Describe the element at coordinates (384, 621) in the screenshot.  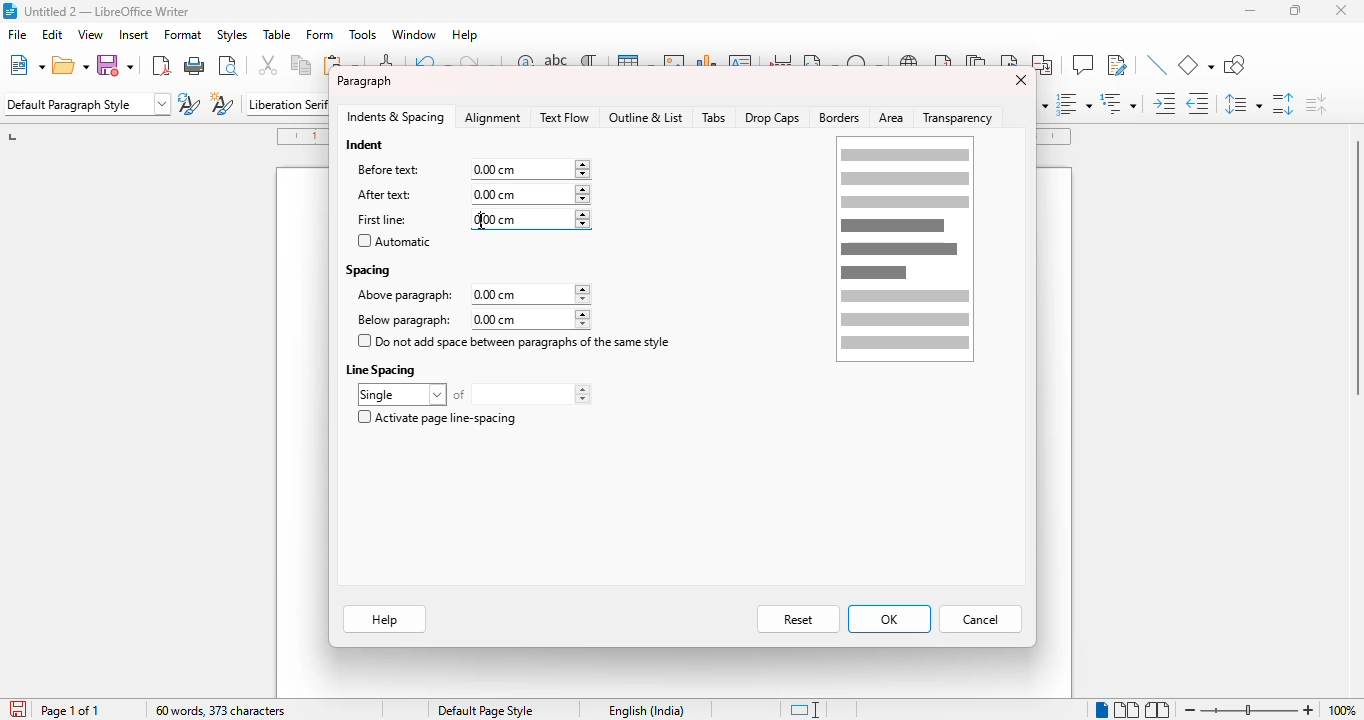
I see `help` at that location.